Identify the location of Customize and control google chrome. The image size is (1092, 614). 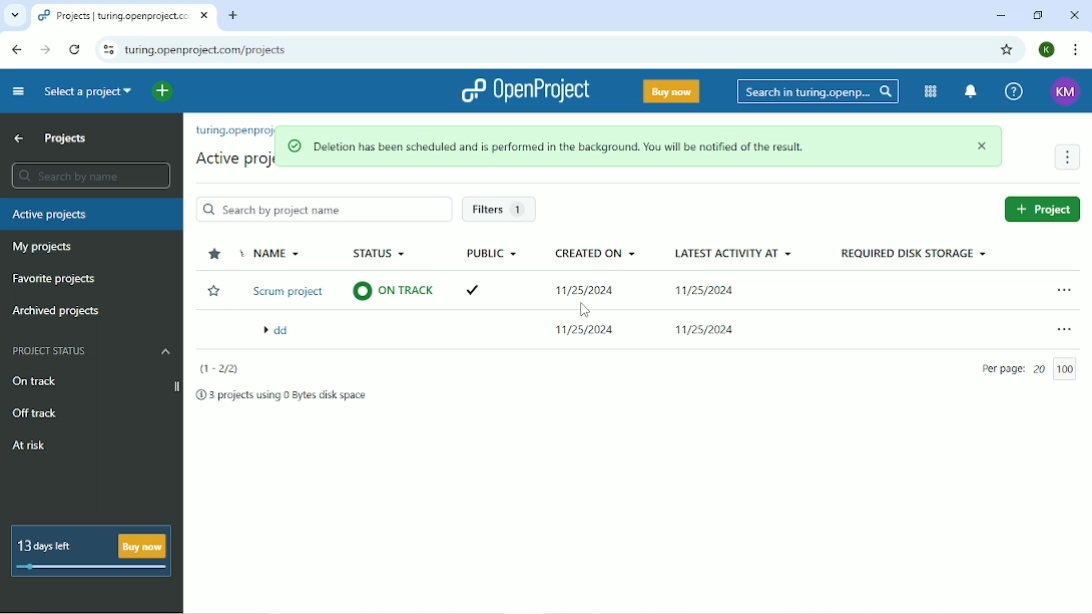
(1077, 50).